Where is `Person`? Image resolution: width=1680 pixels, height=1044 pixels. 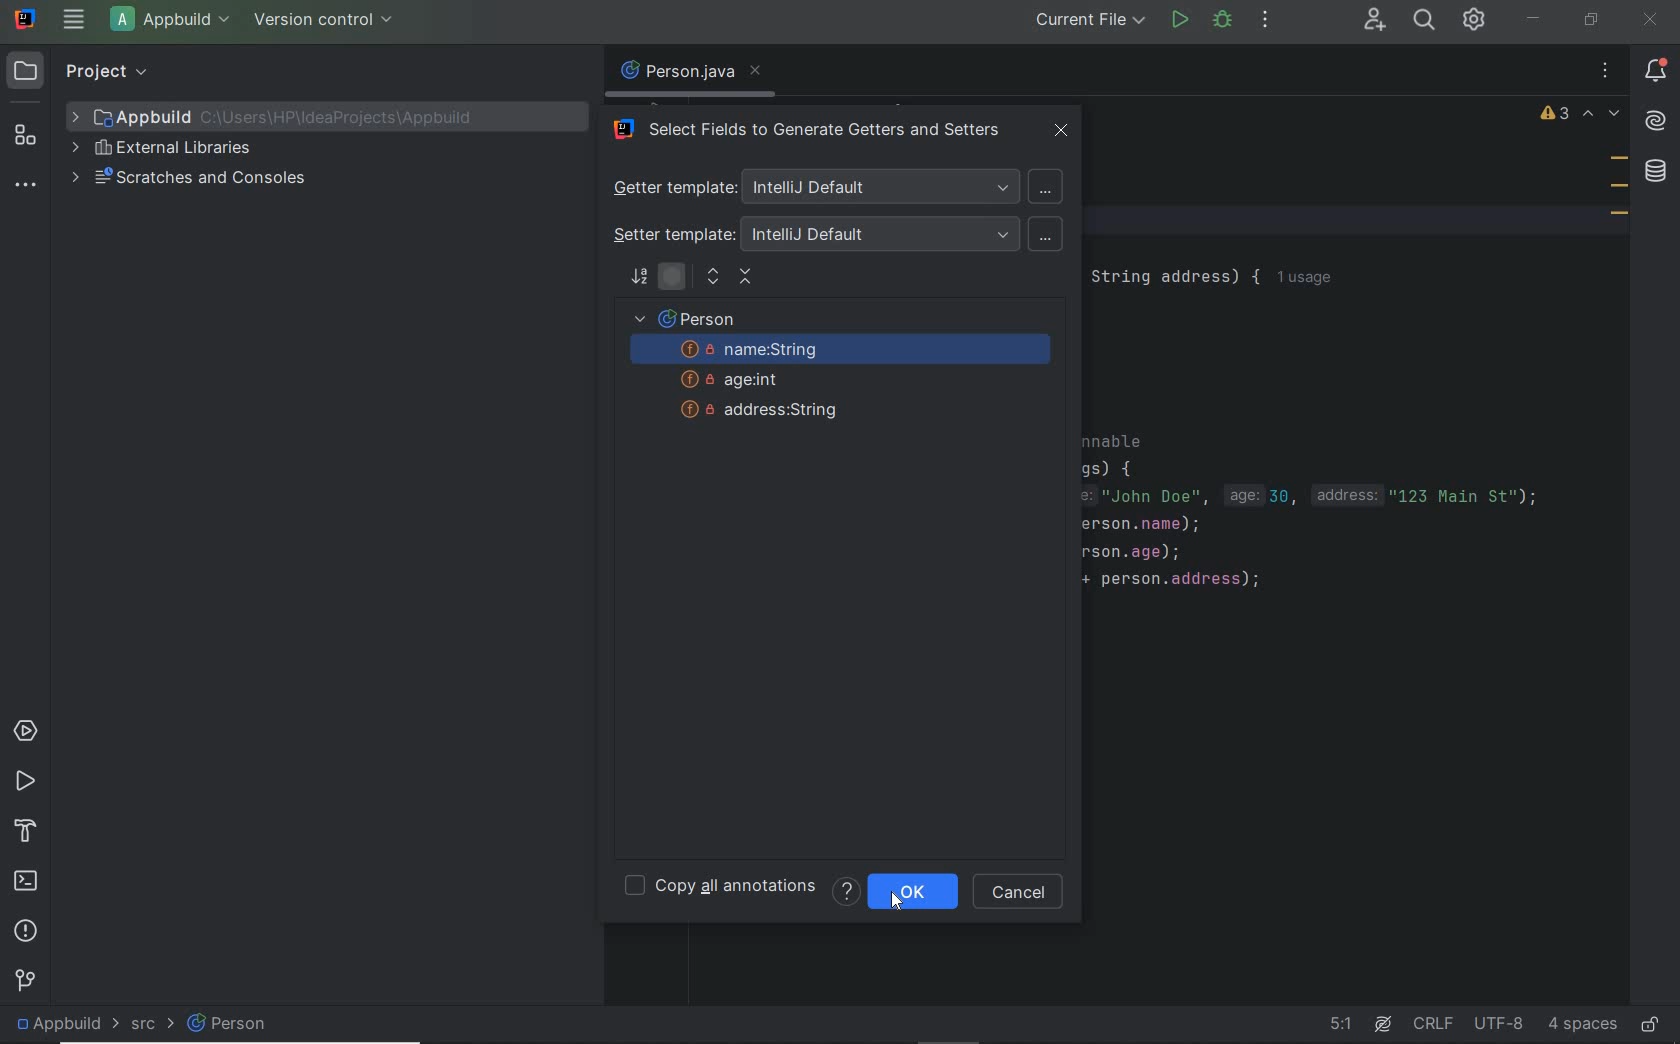
Person is located at coordinates (691, 319).